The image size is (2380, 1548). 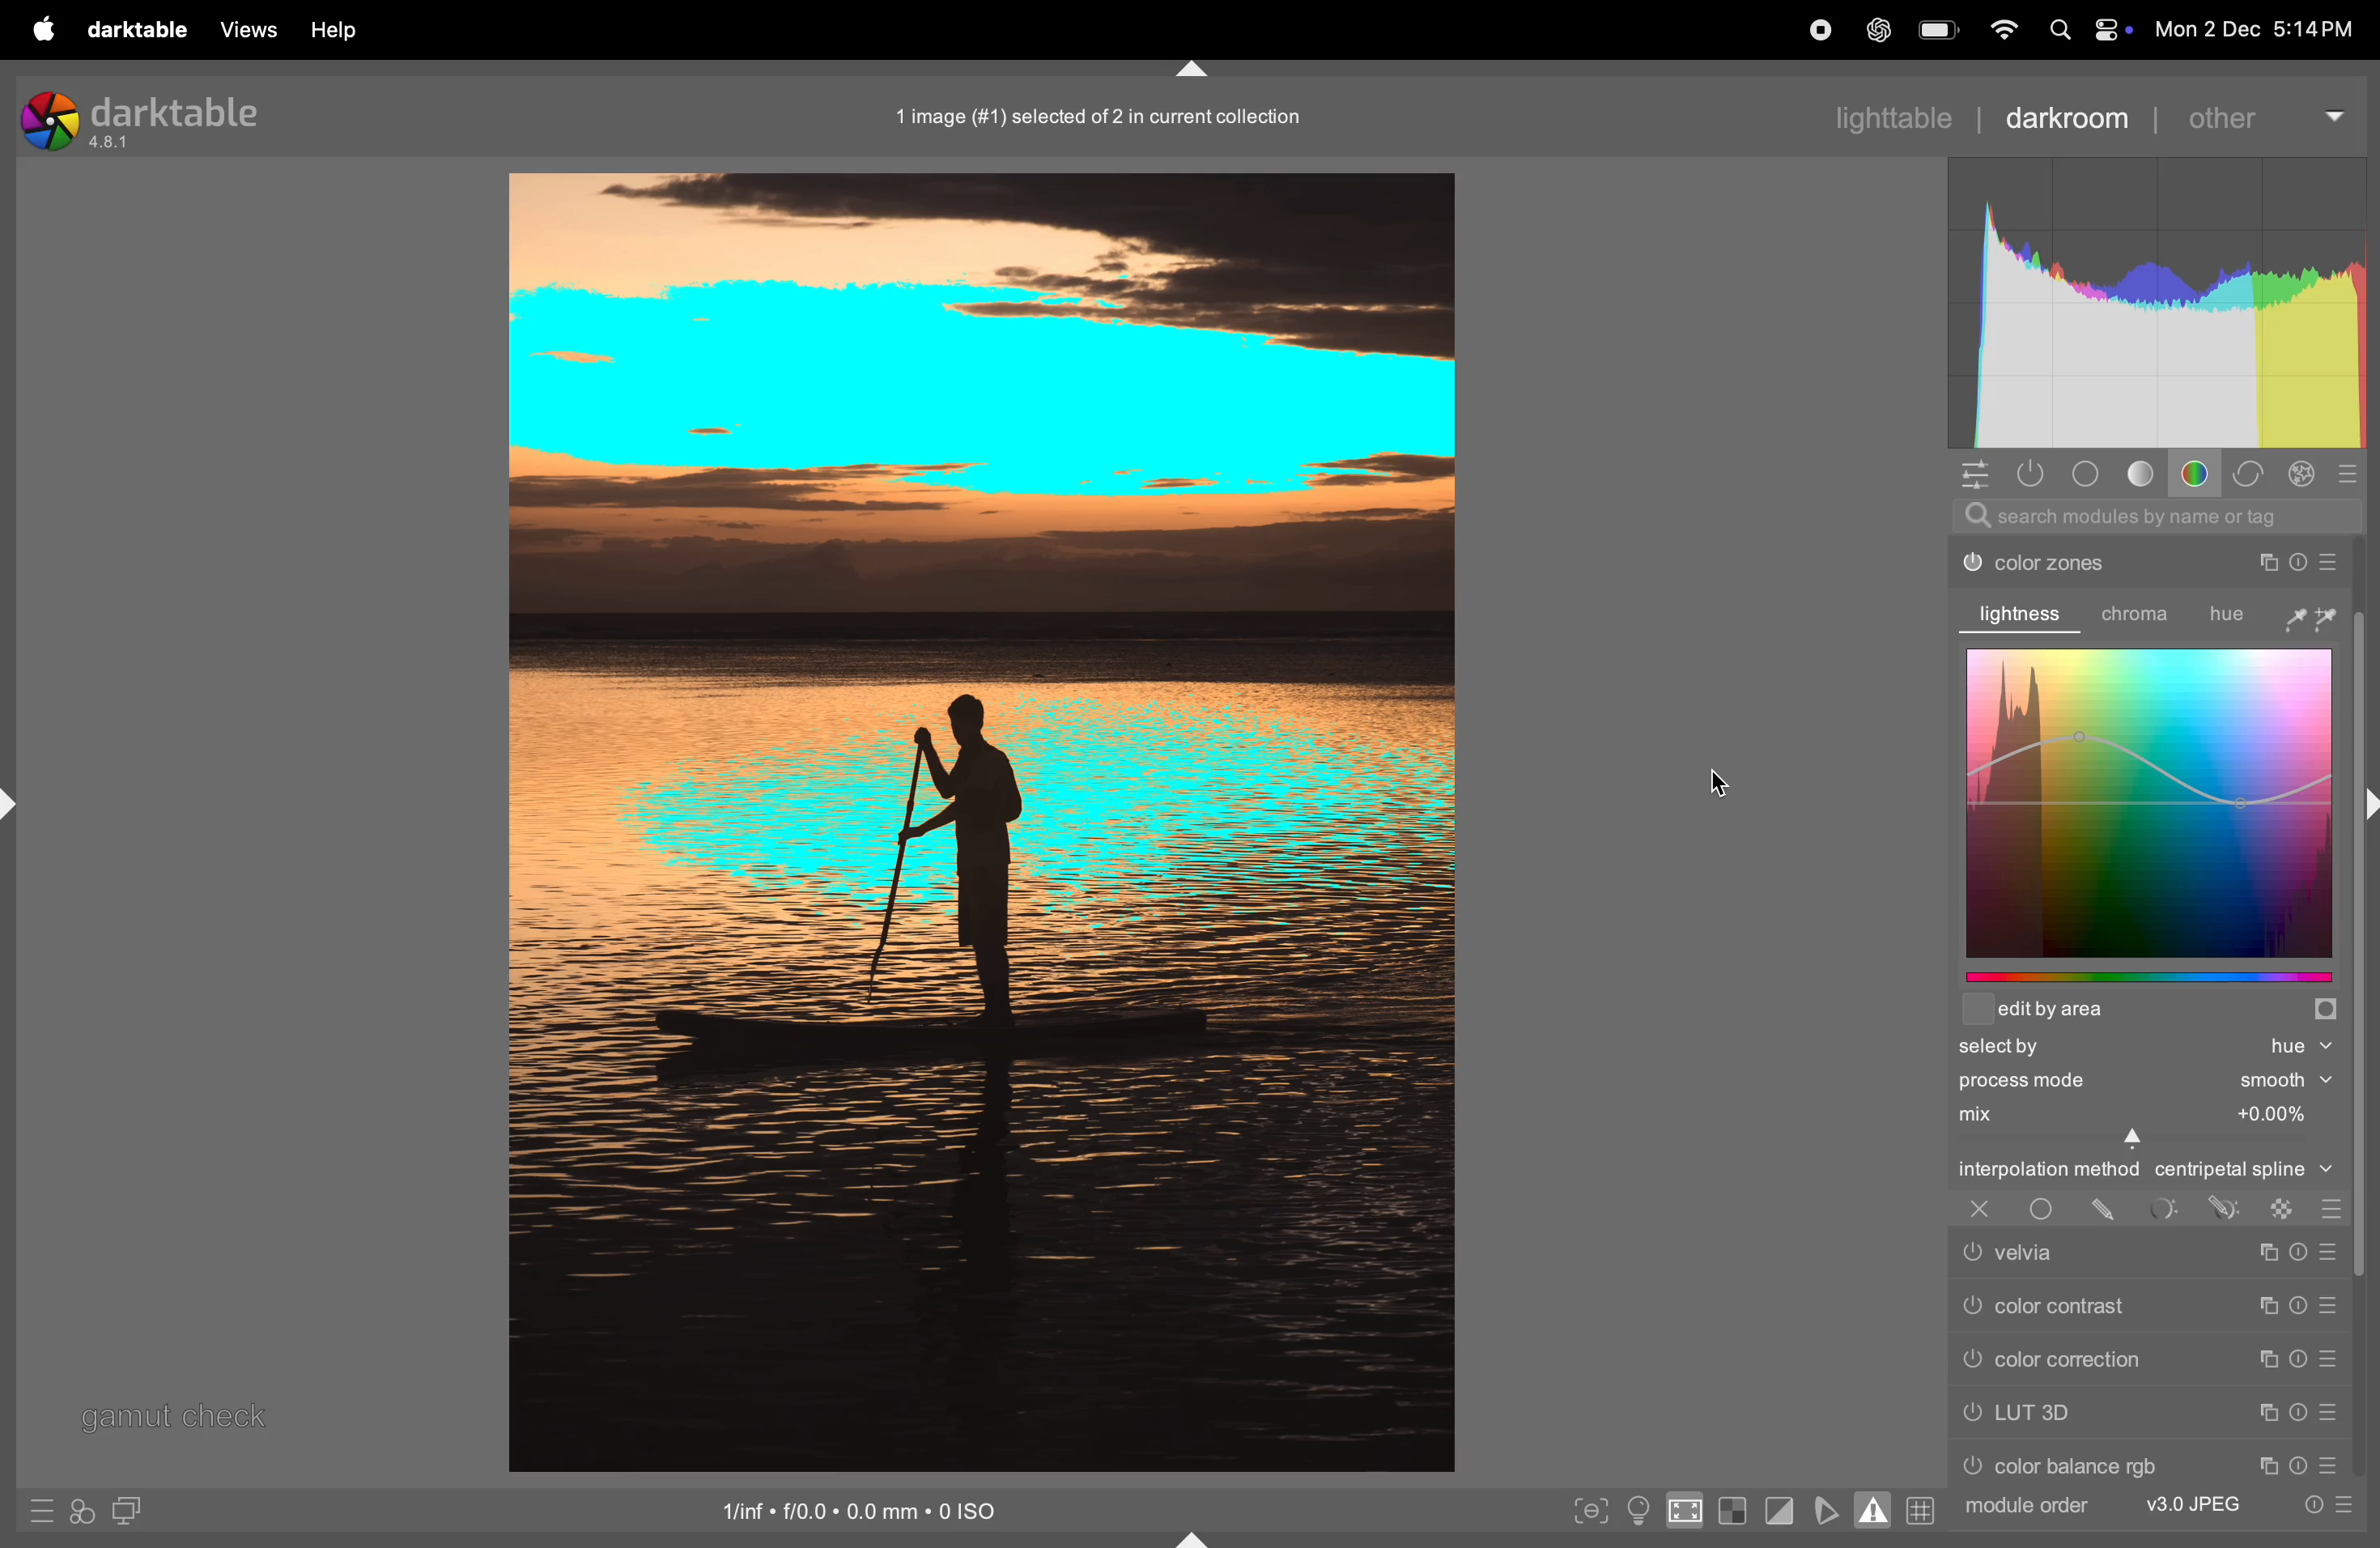 What do you see at coordinates (1982, 1206) in the screenshot?
I see `` at bounding box center [1982, 1206].